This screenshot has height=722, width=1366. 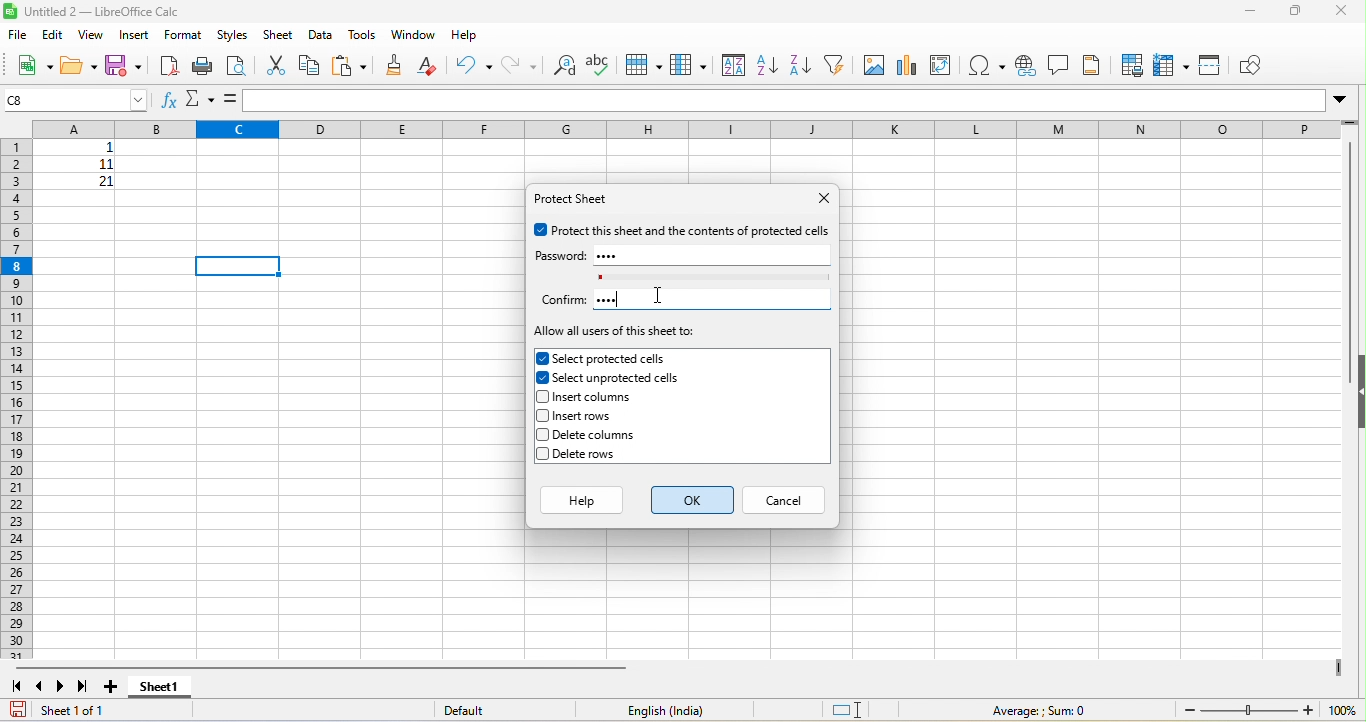 What do you see at coordinates (873, 65) in the screenshot?
I see `image` at bounding box center [873, 65].